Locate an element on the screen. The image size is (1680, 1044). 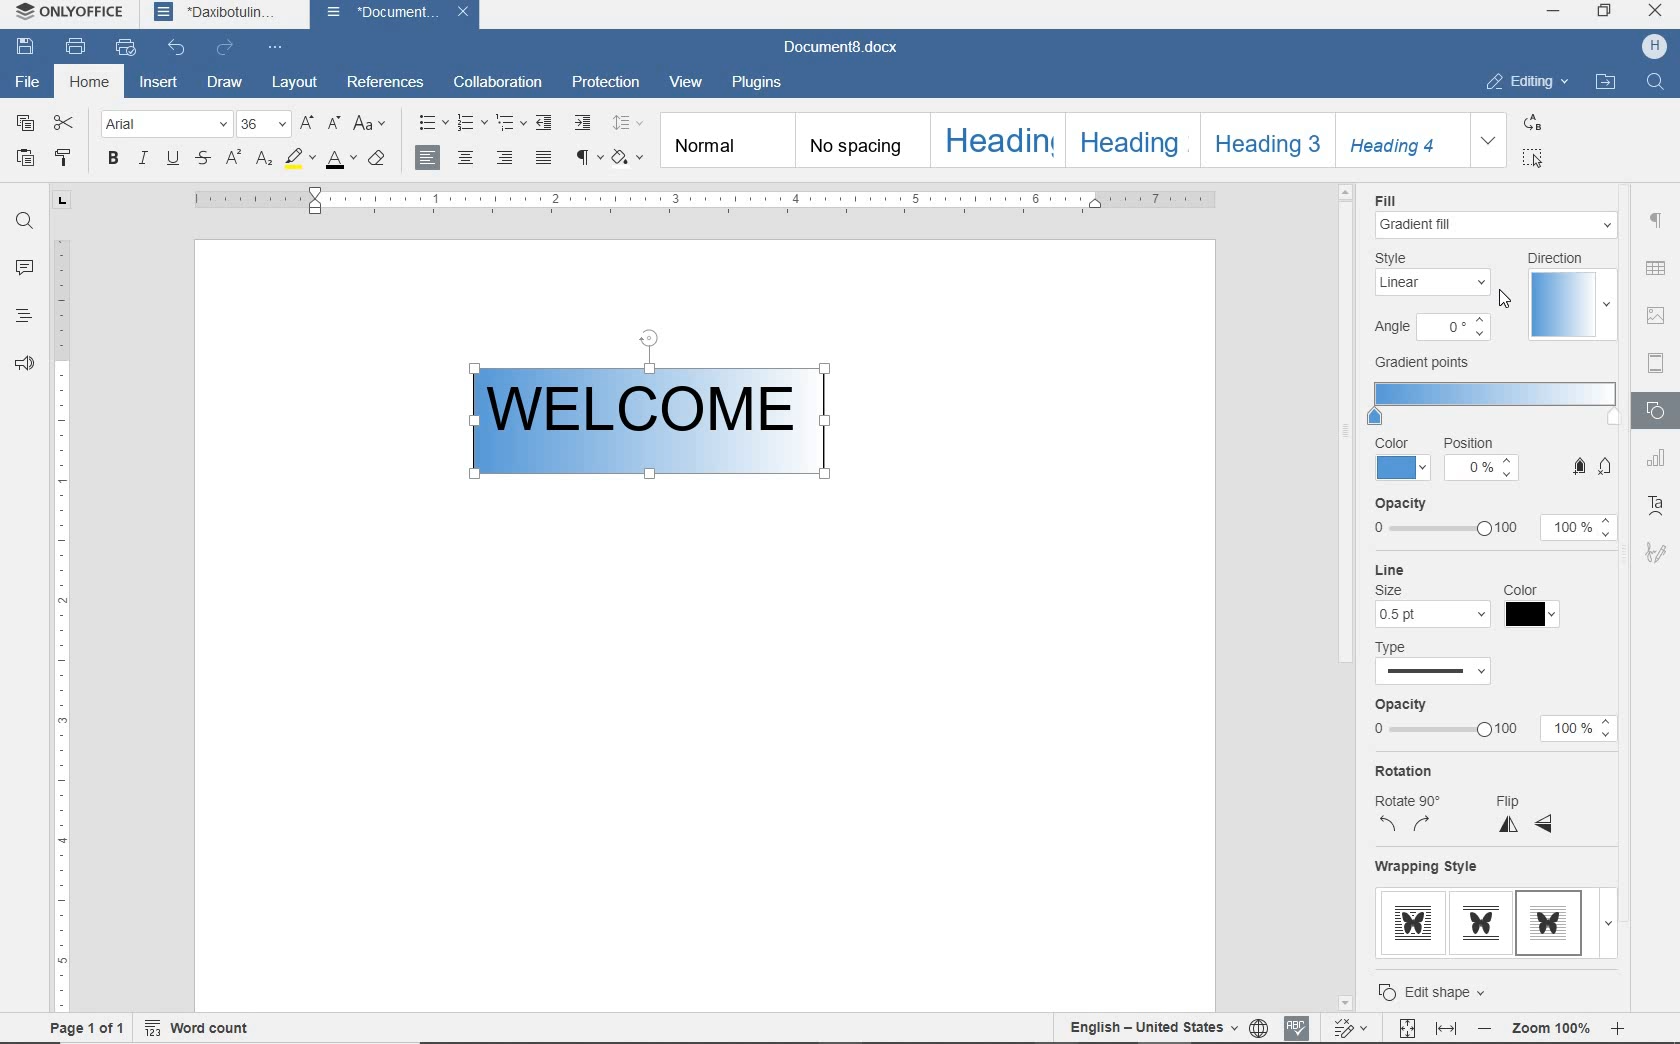
ITALIC is located at coordinates (142, 157).